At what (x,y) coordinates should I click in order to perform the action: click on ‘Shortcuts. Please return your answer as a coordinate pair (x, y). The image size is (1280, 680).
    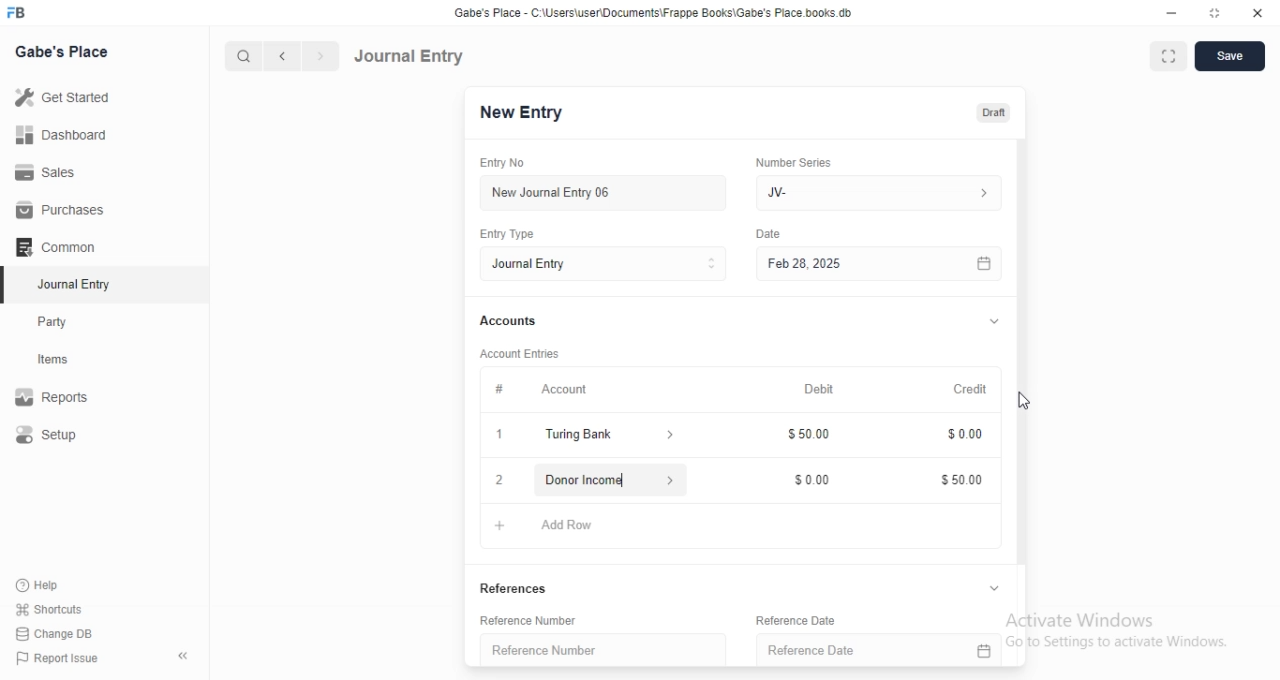
    Looking at the image, I should click on (62, 609).